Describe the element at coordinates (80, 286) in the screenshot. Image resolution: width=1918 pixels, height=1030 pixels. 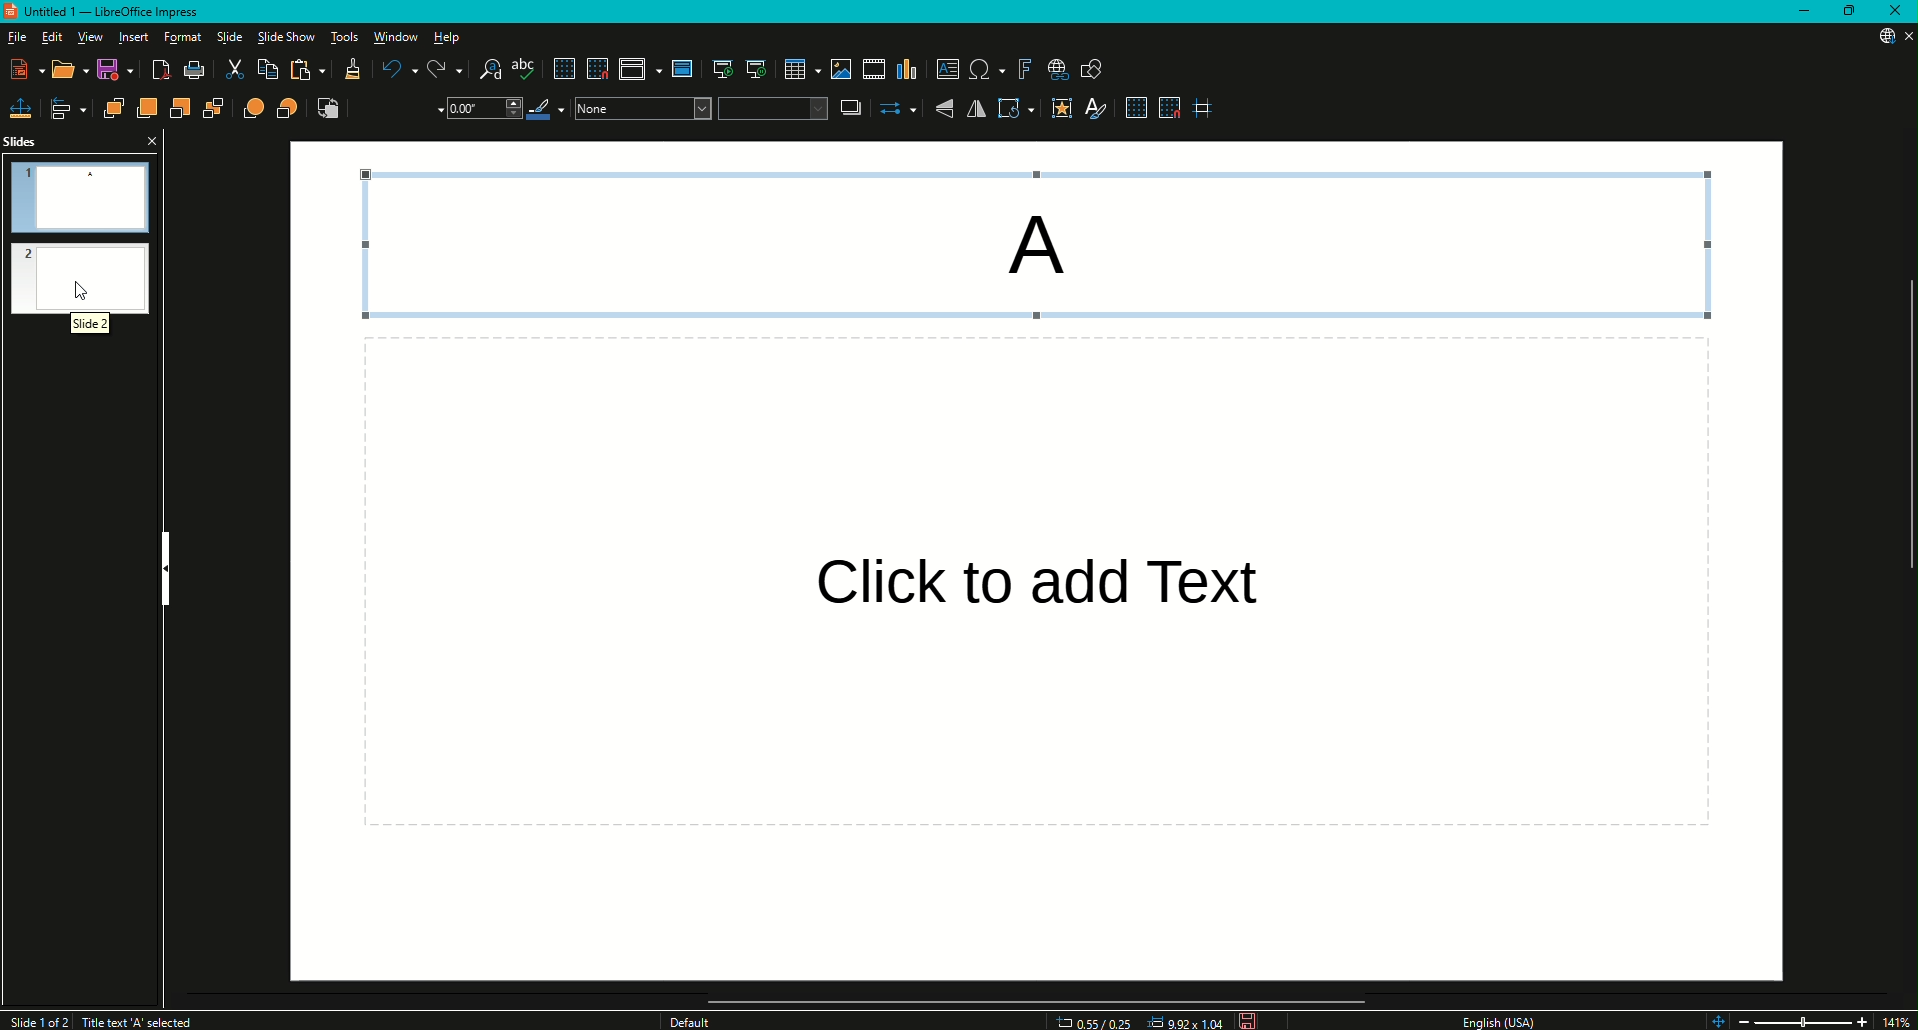
I see `Slide 2 Preview` at that location.